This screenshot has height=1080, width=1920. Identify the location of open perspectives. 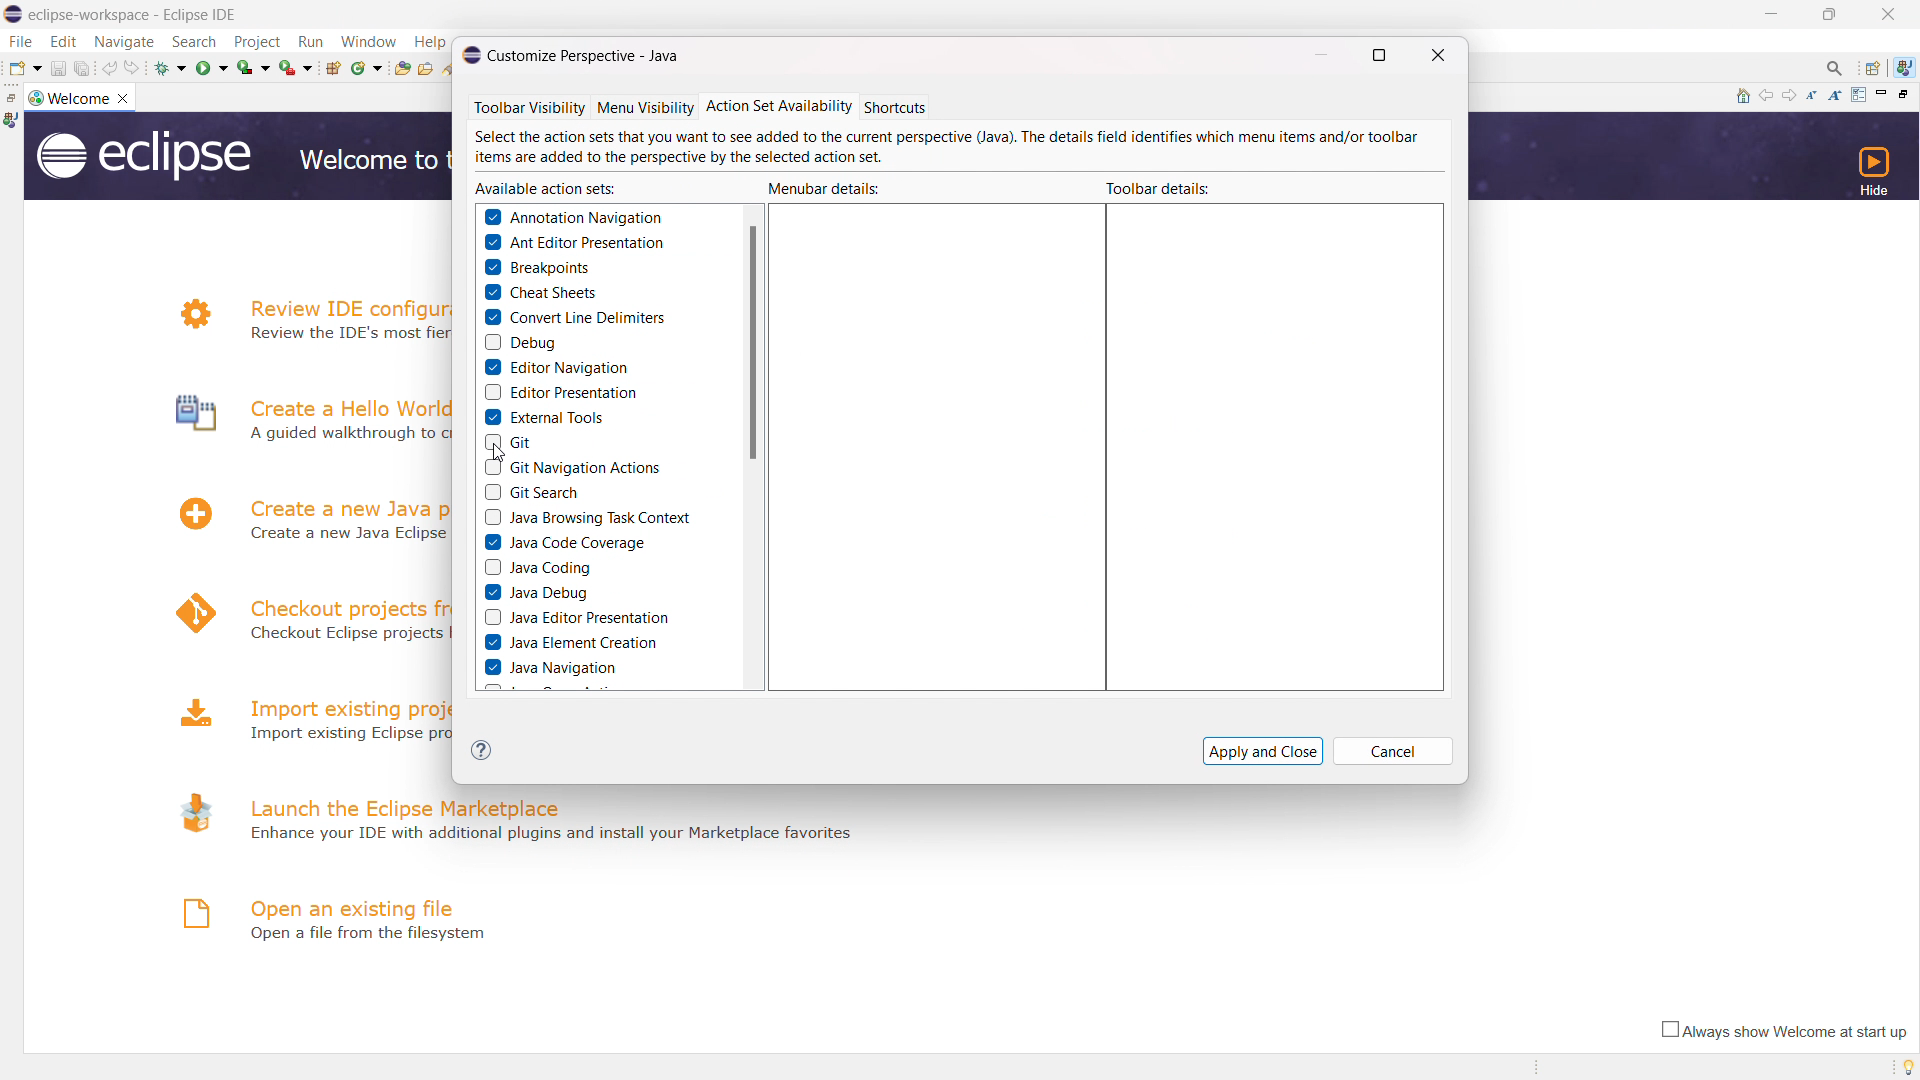
(1873, 68).